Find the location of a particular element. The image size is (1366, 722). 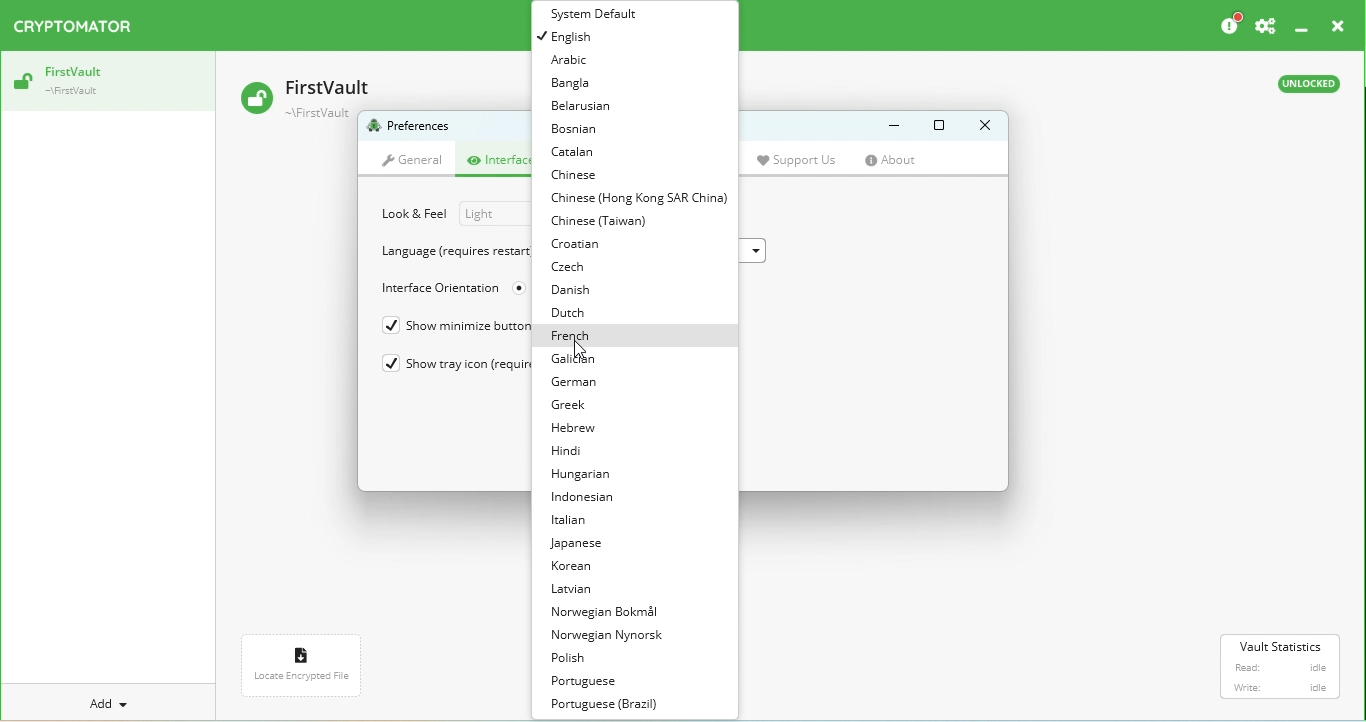

Show tray icon (requires restart) is located at coordinates (449, 363).